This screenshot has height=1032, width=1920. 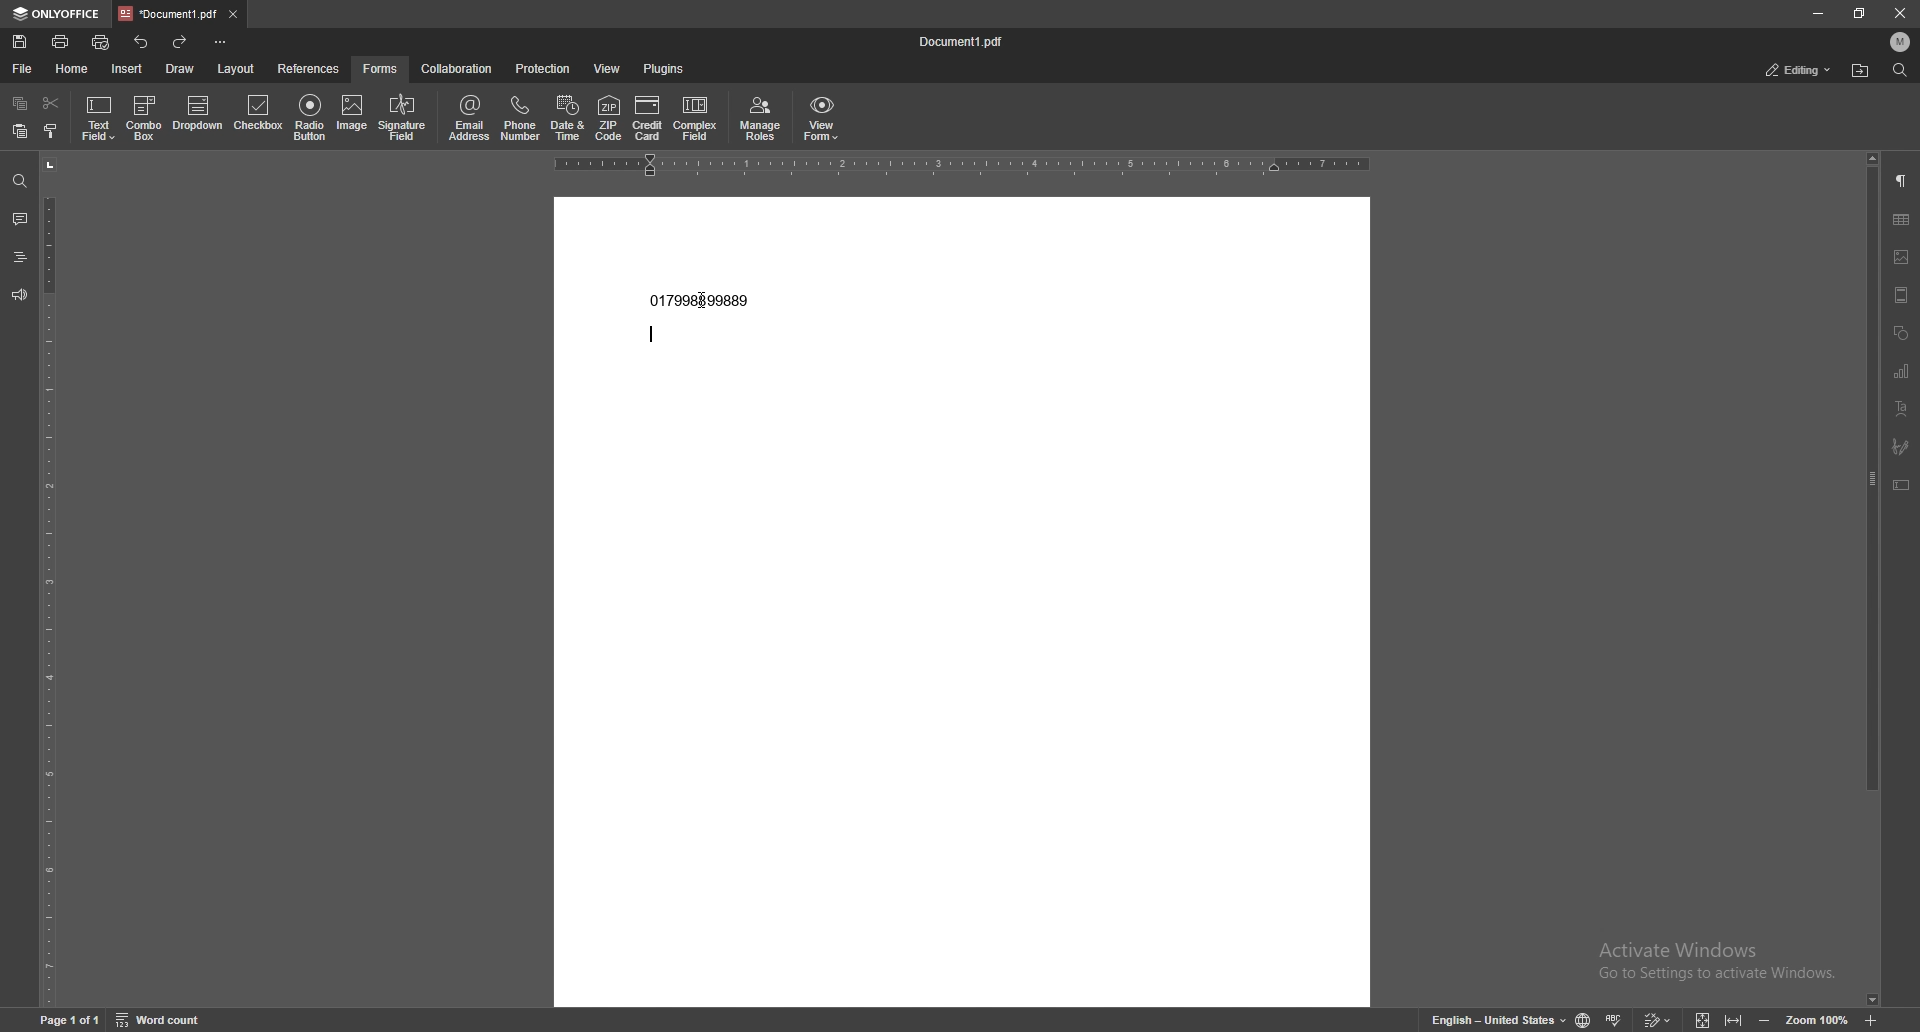 I want to click on zip code, so click(x=611, y=118).